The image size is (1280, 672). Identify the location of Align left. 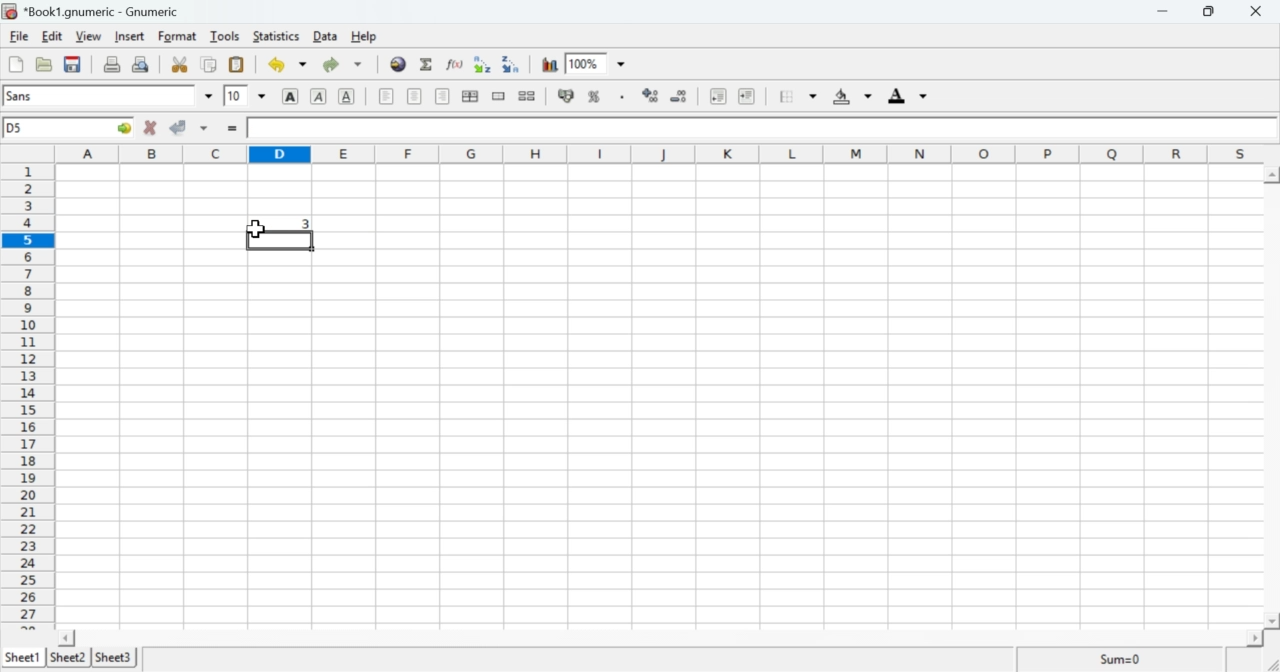
(386, 96).